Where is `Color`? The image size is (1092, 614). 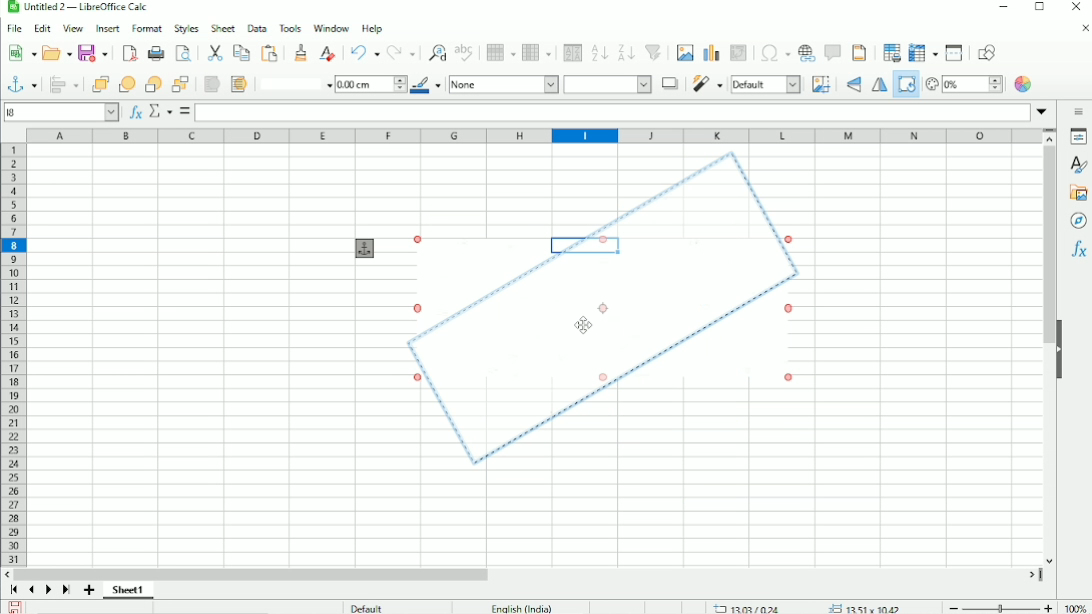
Color is located at coordinates (1024, 84).